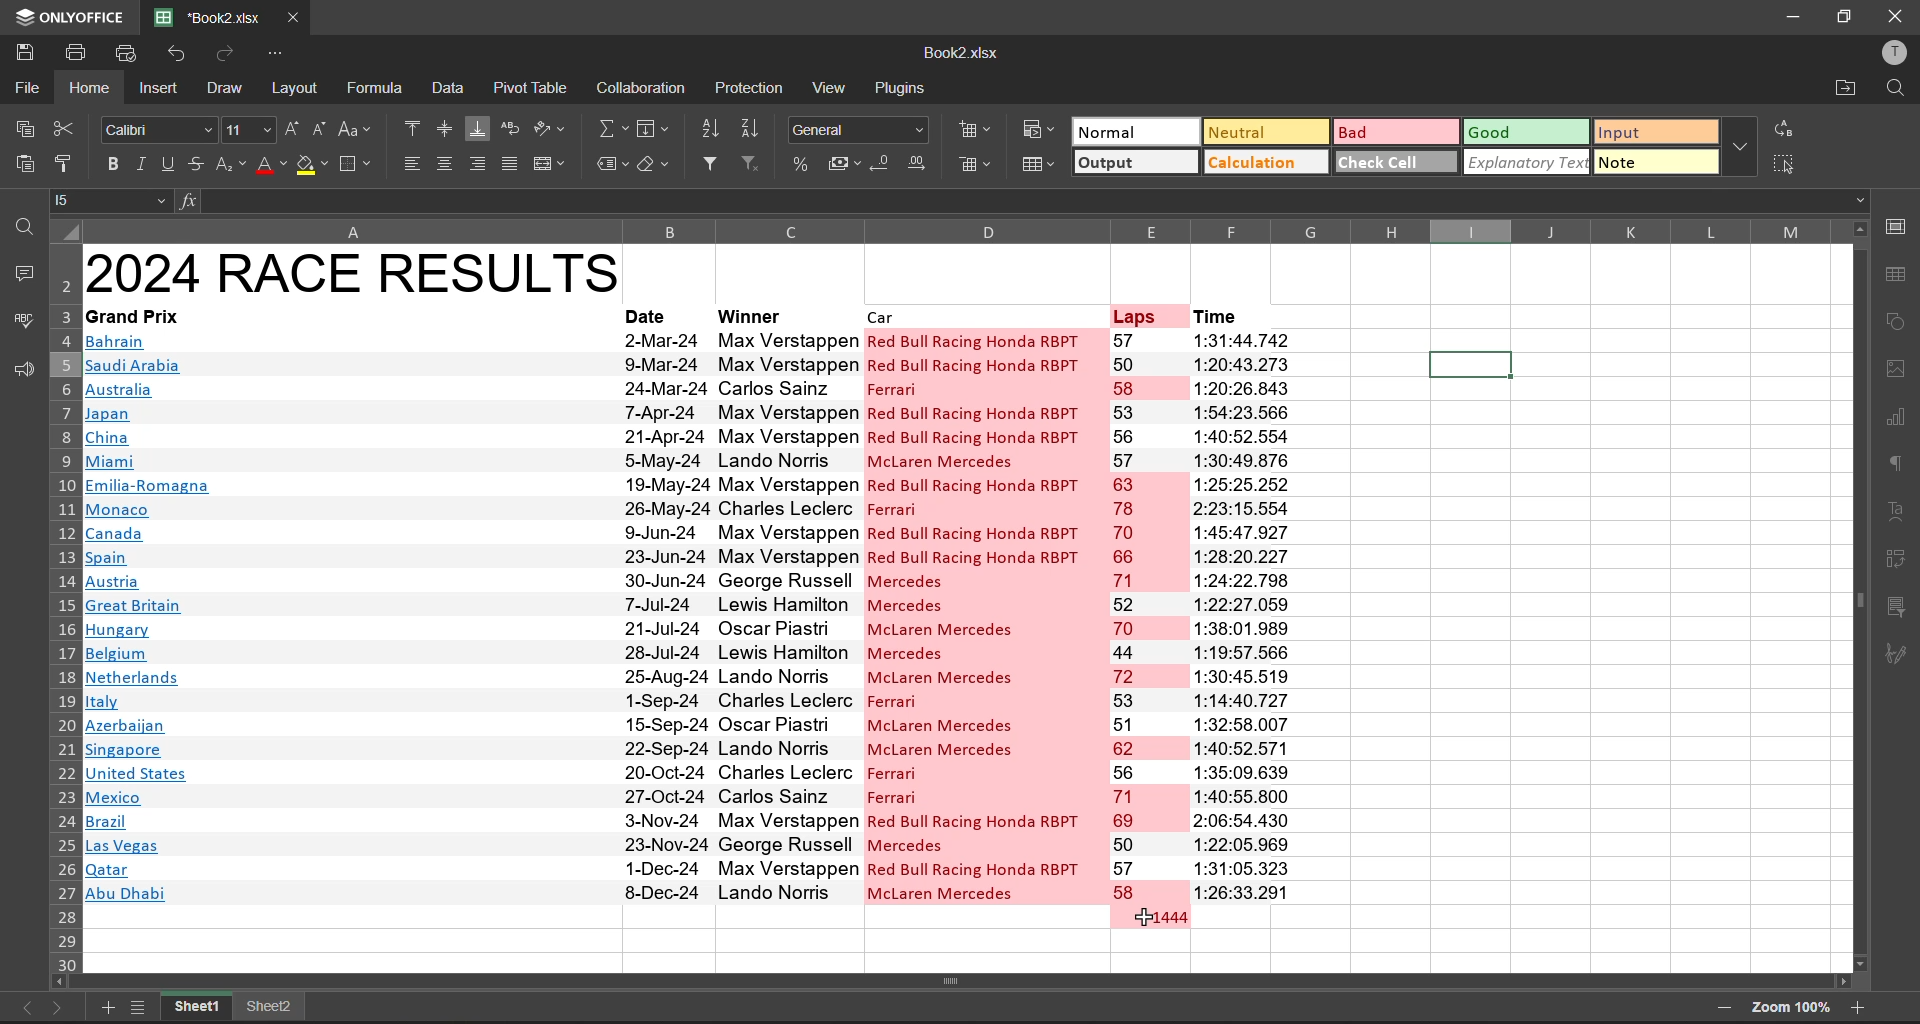  Describe the element at coordinates (1133, 164) in the screenshot. I see `output` at that location.